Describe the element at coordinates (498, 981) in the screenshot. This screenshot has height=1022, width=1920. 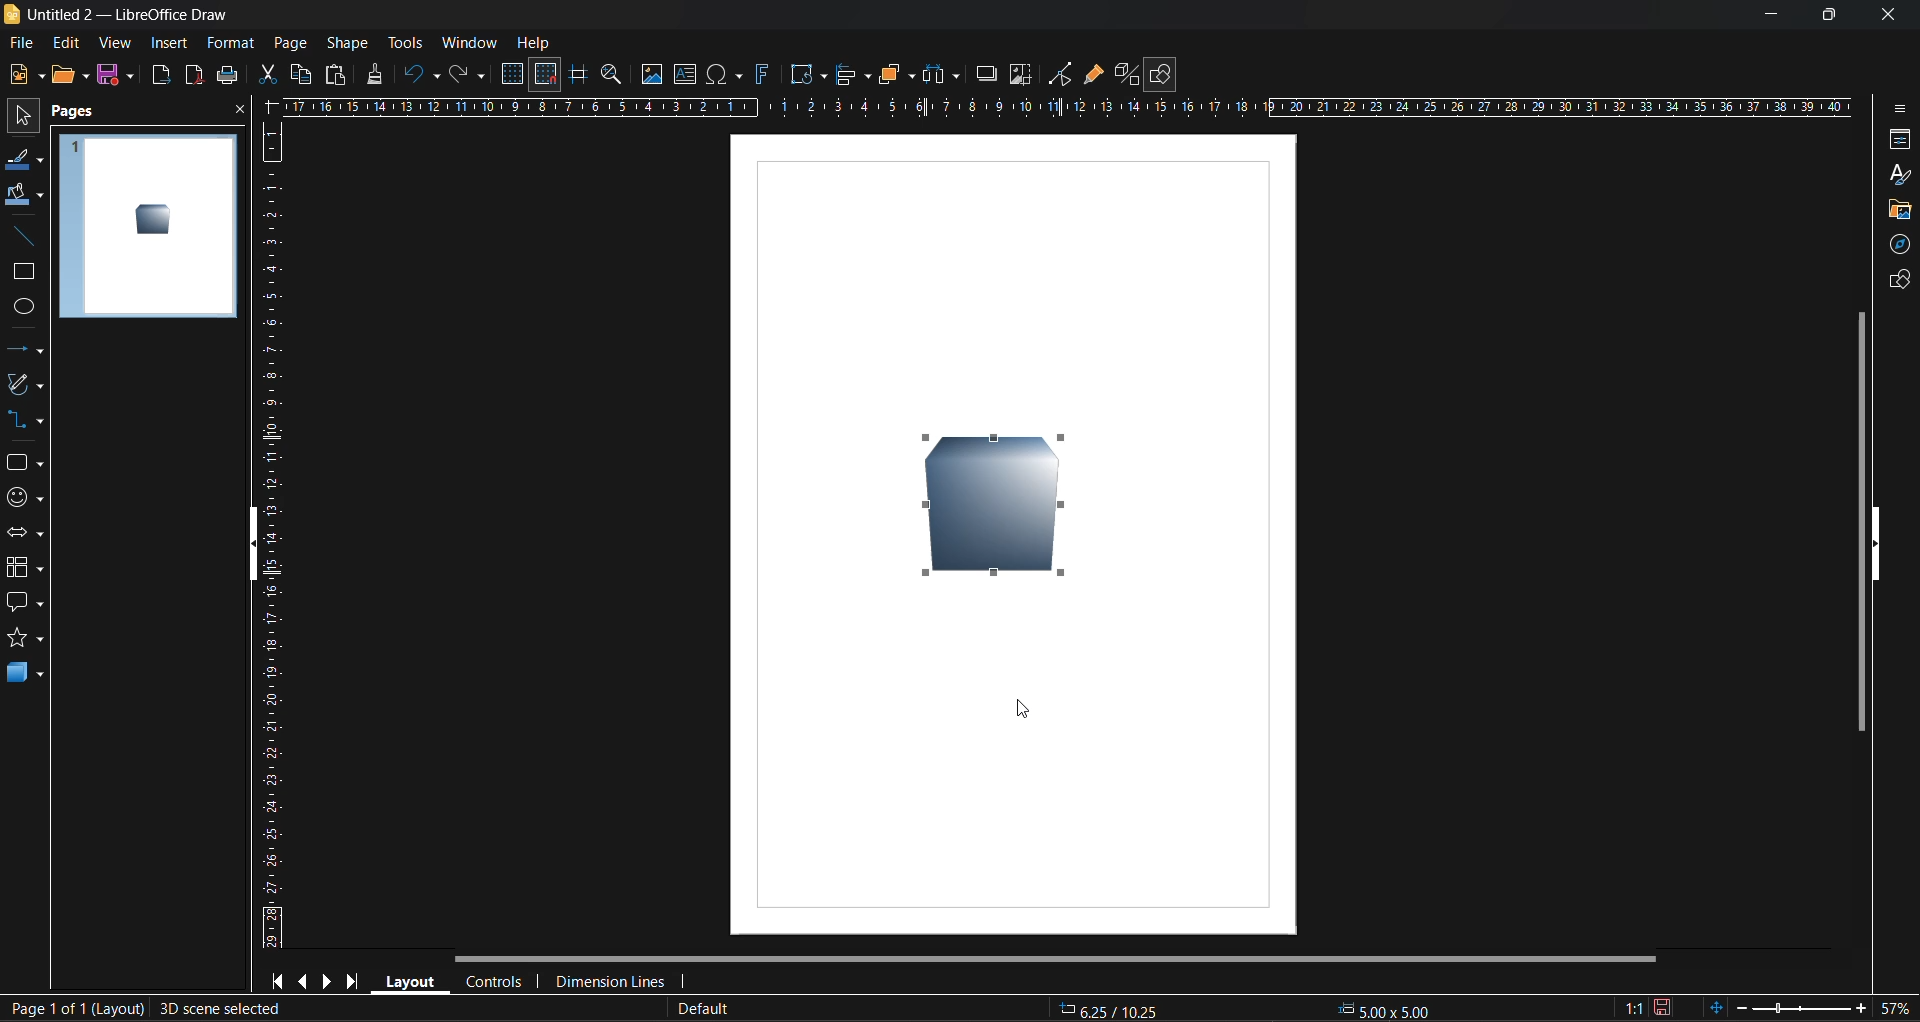
I see `controls` at that location.